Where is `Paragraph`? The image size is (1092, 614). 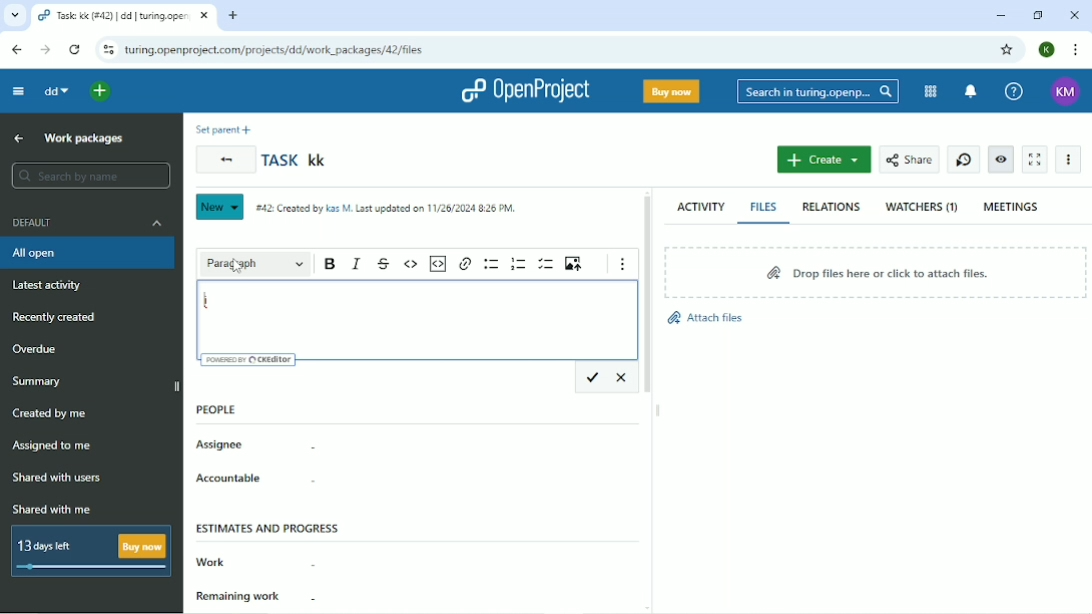
Paragraph is located at coordinates (255, 265).